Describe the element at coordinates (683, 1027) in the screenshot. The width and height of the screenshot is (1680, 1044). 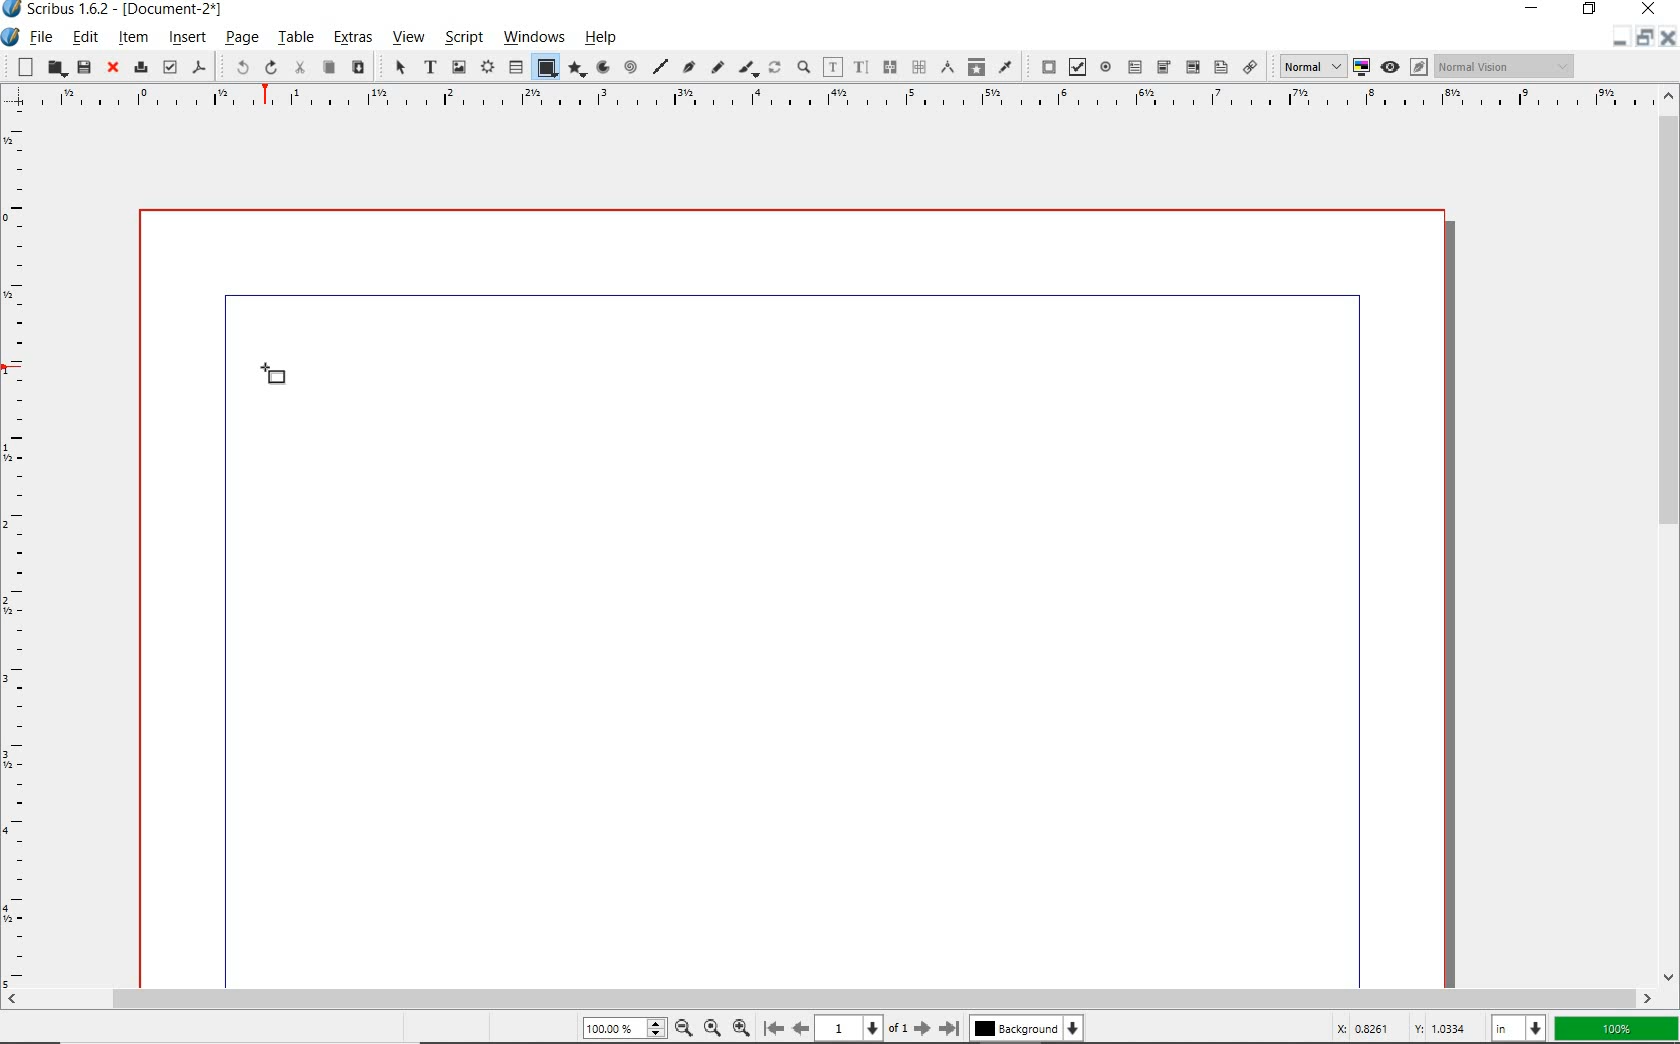
I see `zoom in` at that location.